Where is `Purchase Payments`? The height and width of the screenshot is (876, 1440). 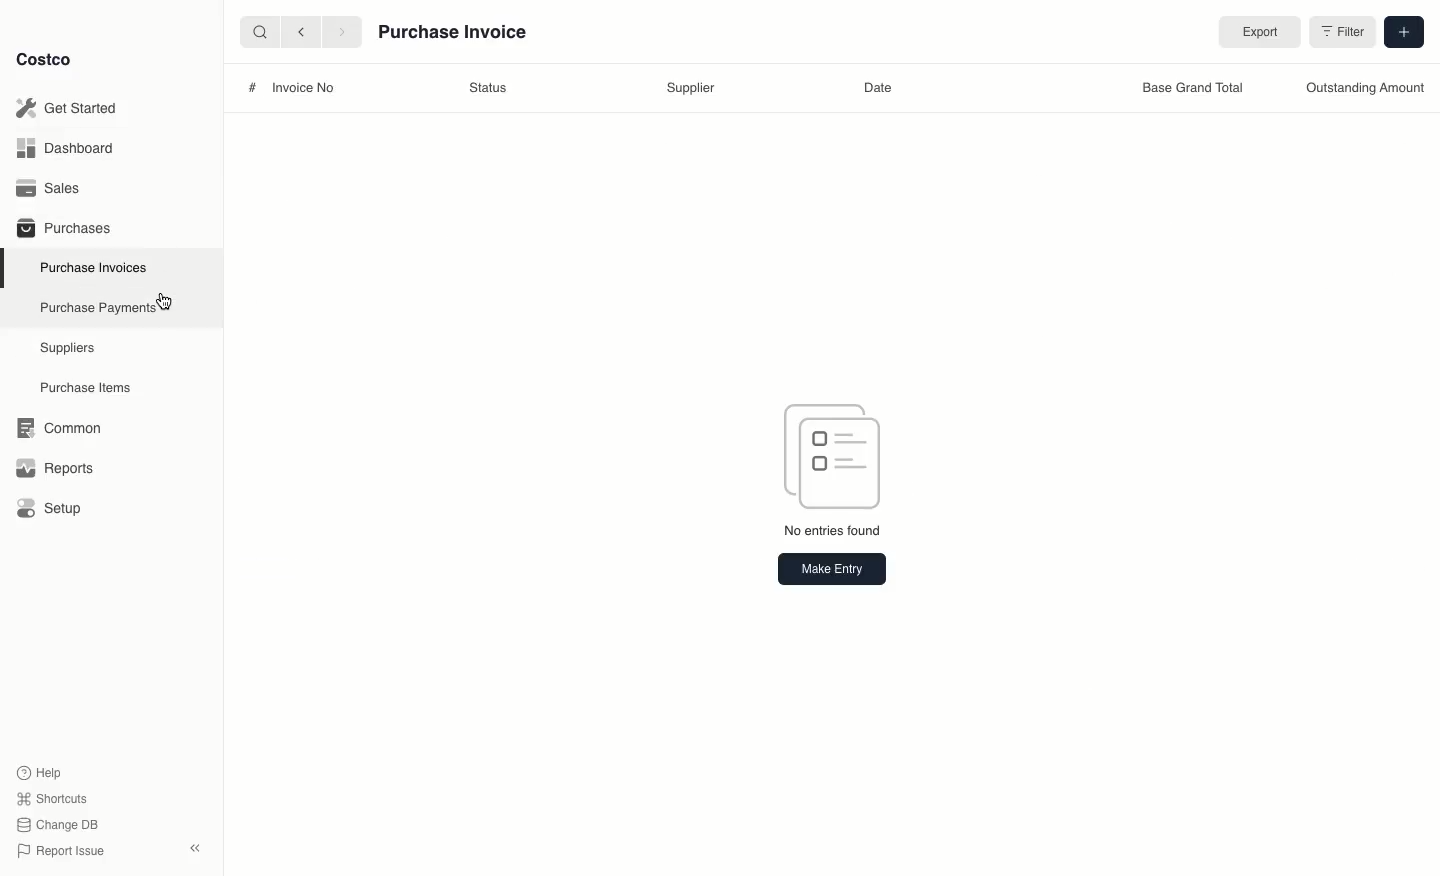
Purchase Payments is located at coordinates (97, 306).